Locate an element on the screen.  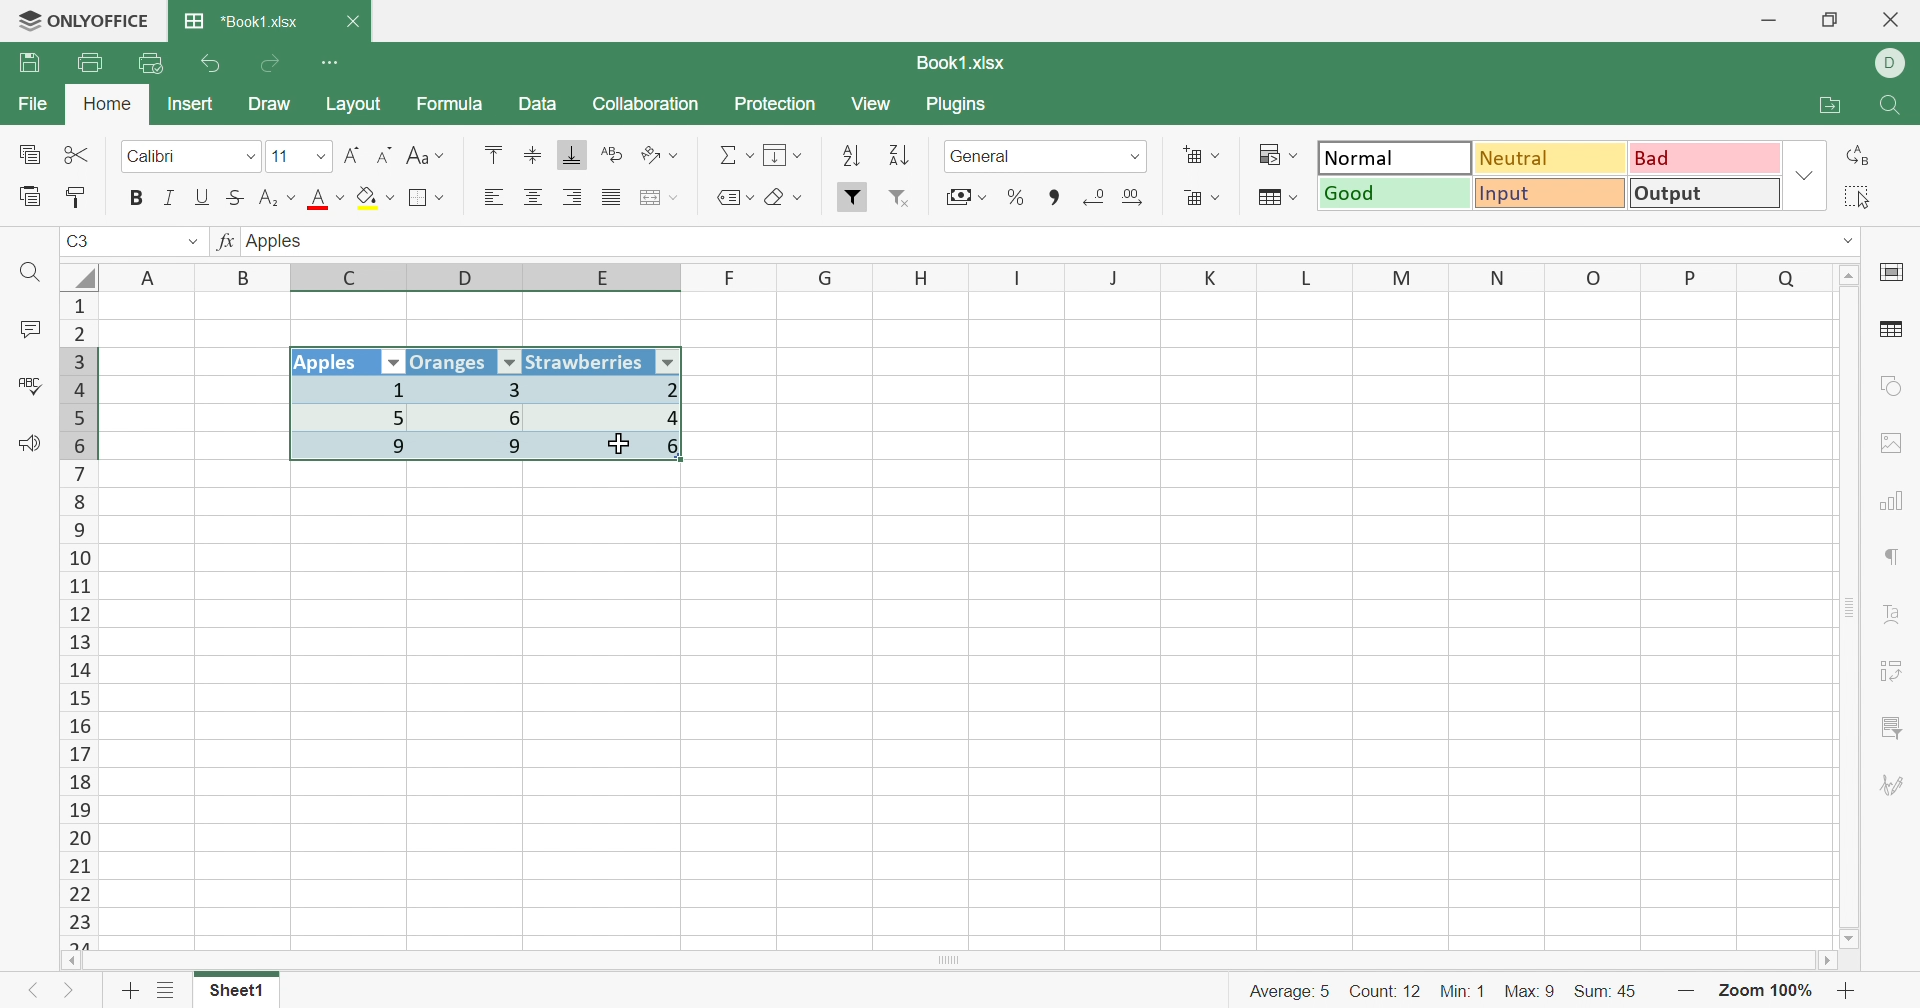
Input is located at coordinates (1555, 196).